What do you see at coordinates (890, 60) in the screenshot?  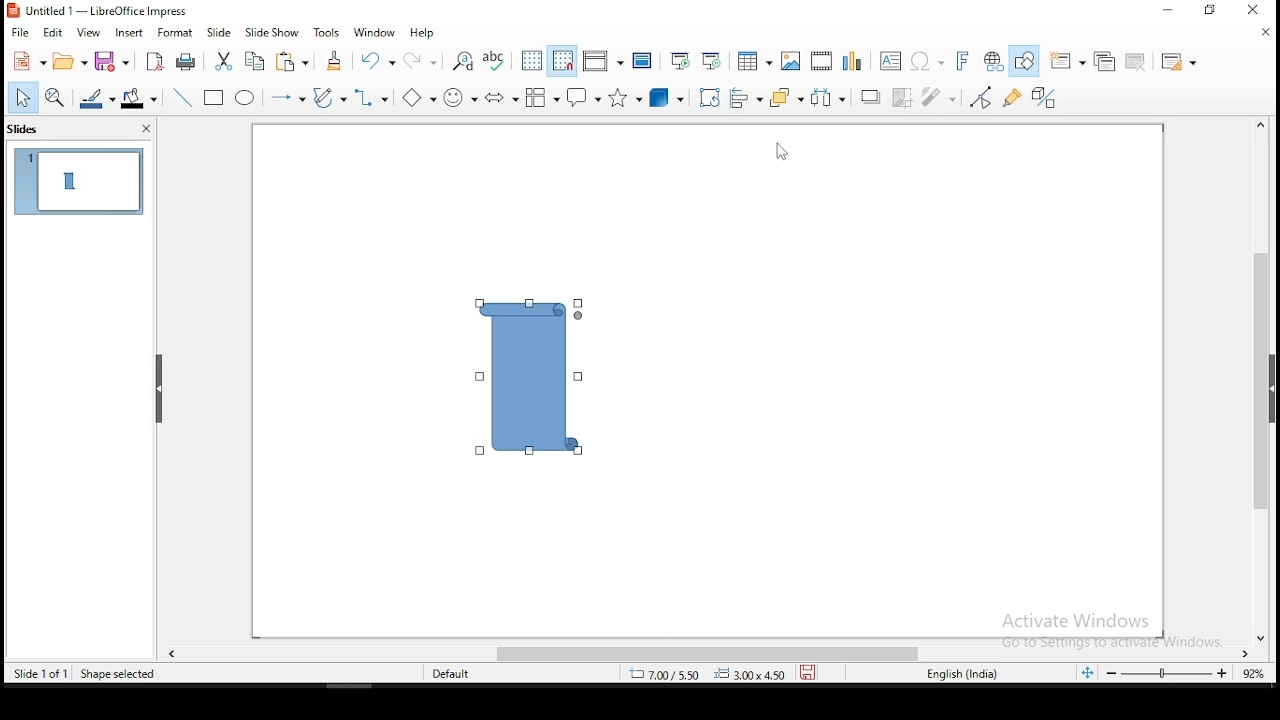 I see `text box` at bounding box center [890, 60].